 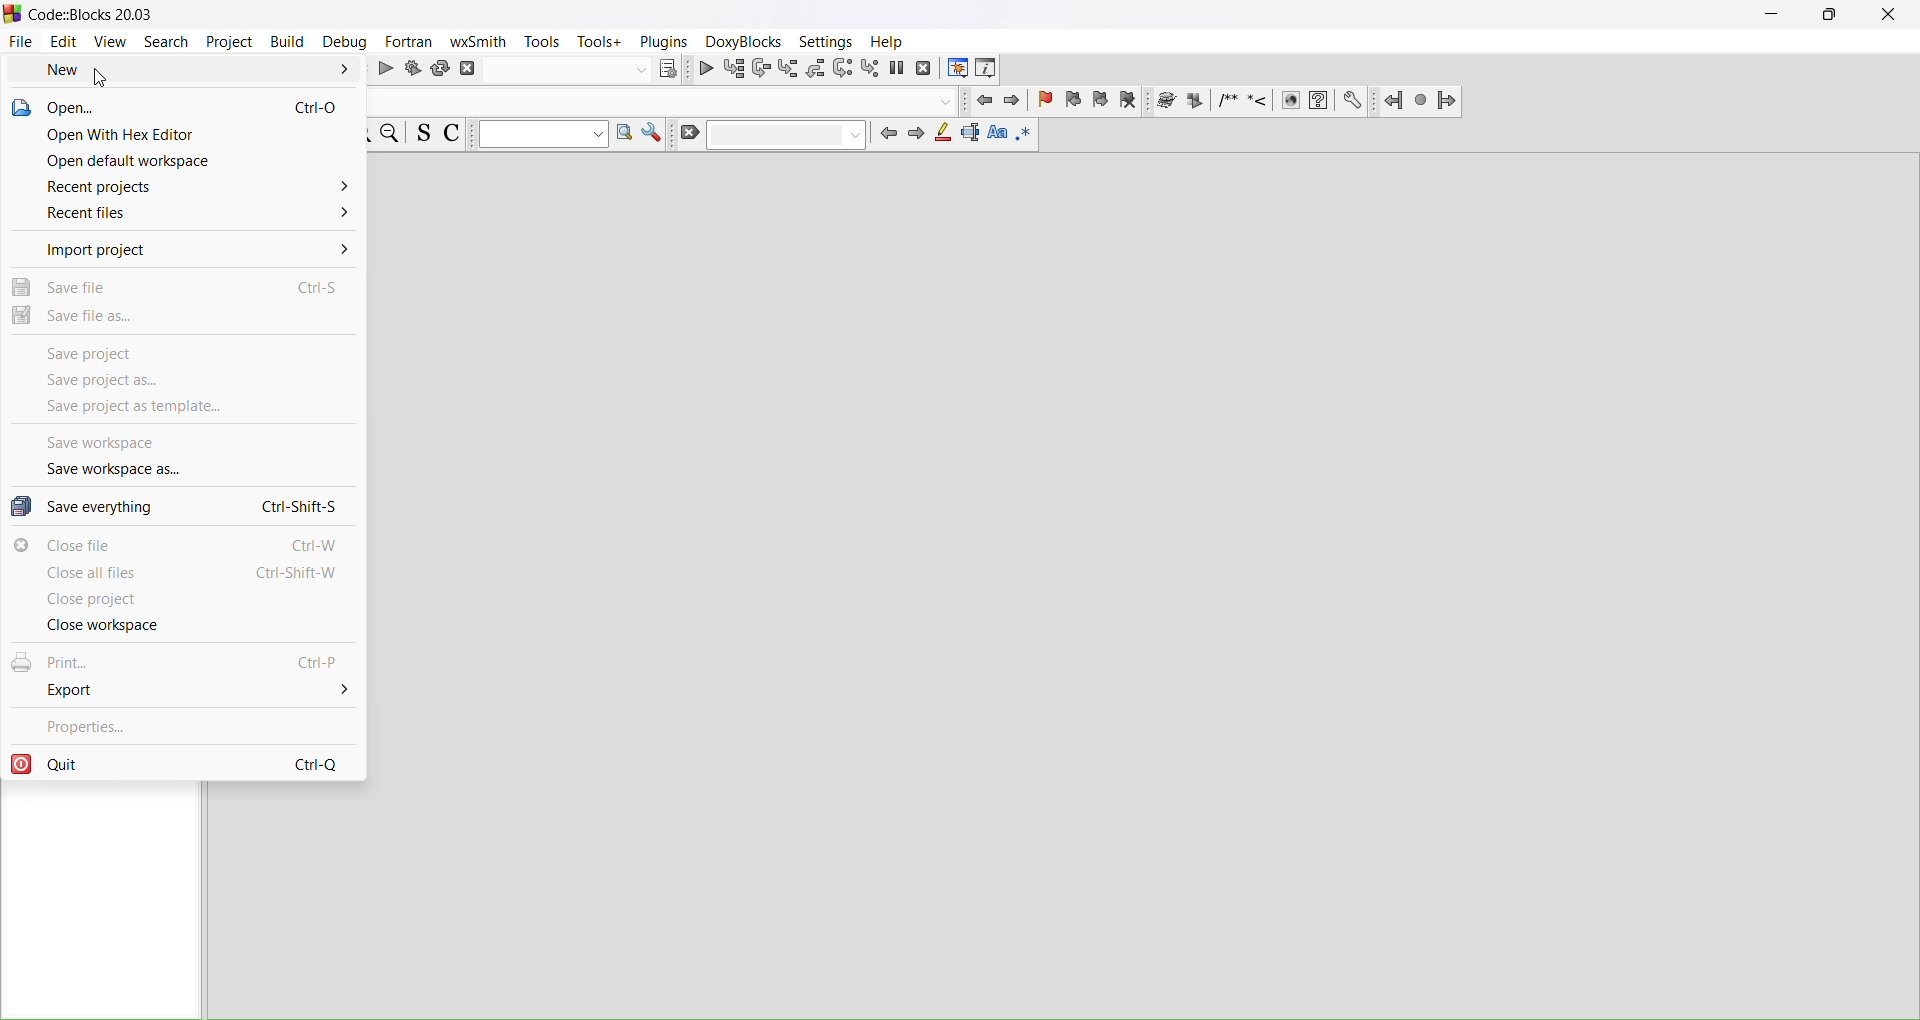 What do you see at coordinates (410, 43) in the screenshot?
I see `fortran` at bounding box center [410, 43].